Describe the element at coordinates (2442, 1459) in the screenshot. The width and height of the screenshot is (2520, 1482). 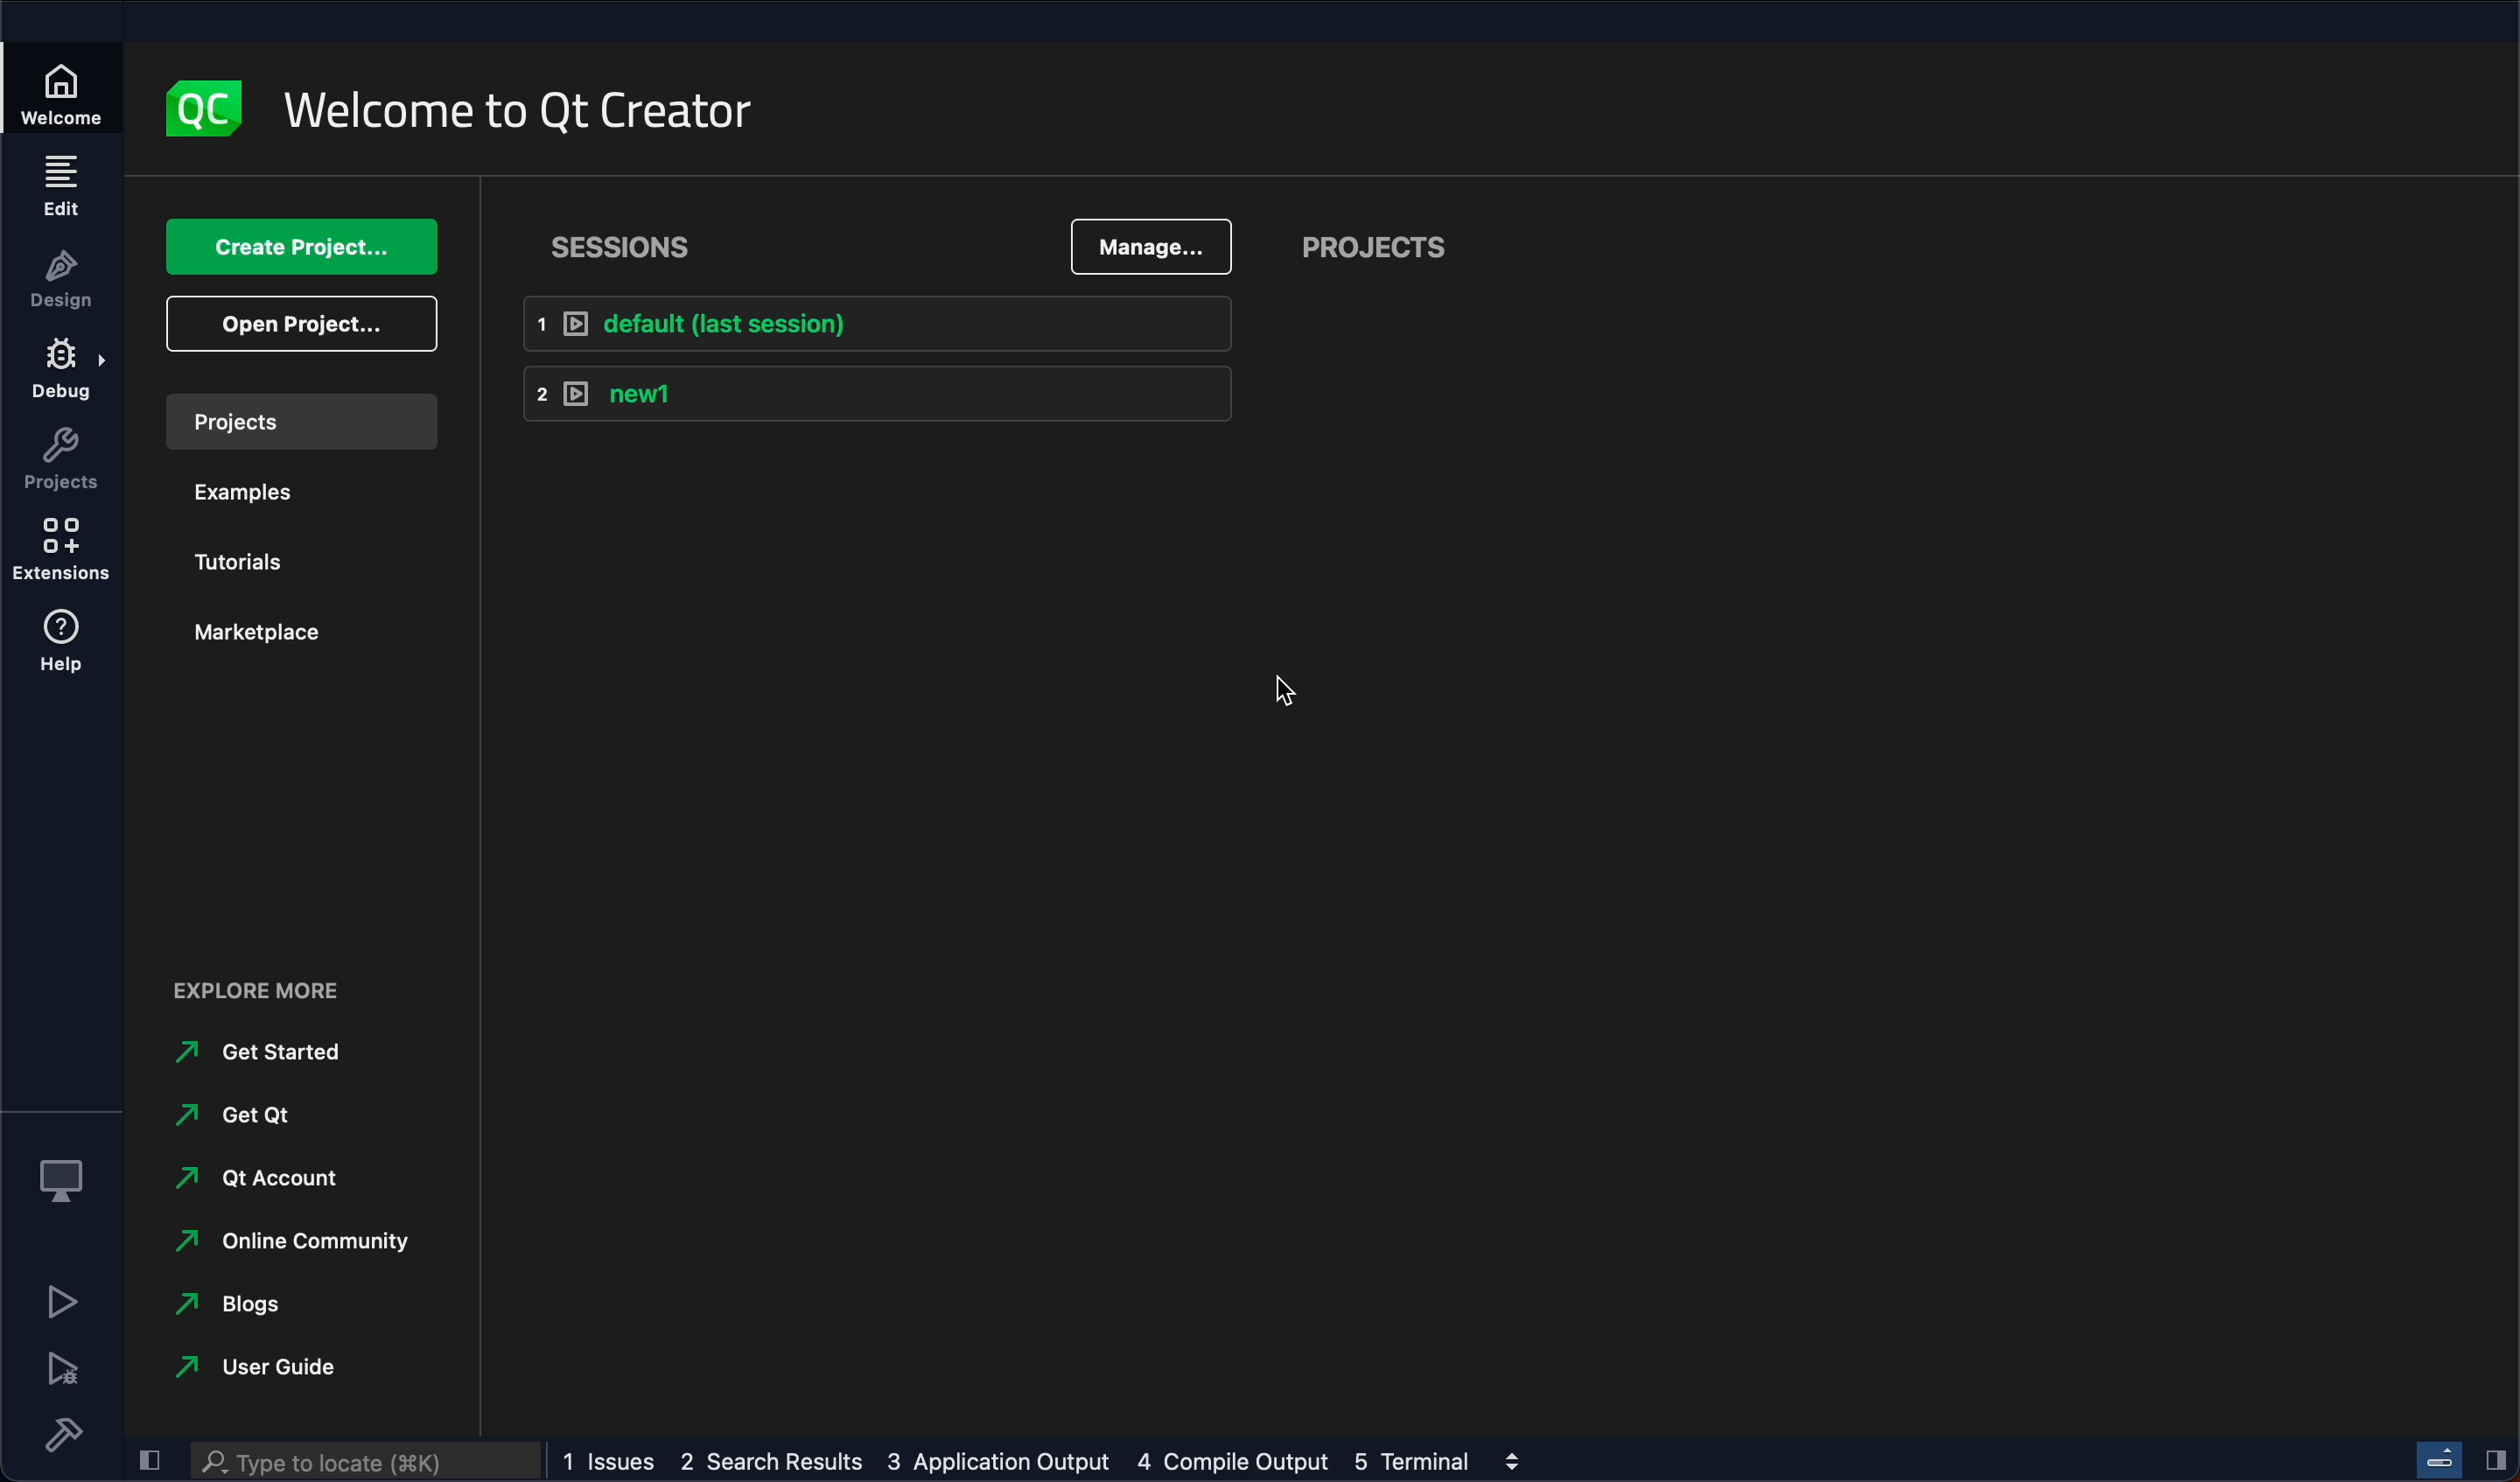
I see `progress bar` at that location.